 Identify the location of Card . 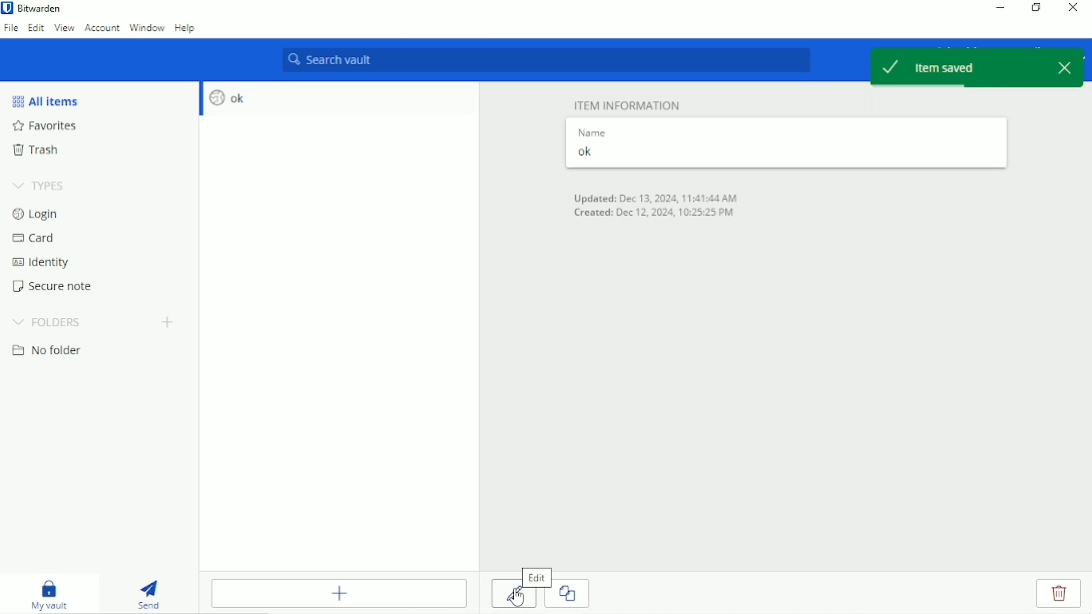
(36, 238).